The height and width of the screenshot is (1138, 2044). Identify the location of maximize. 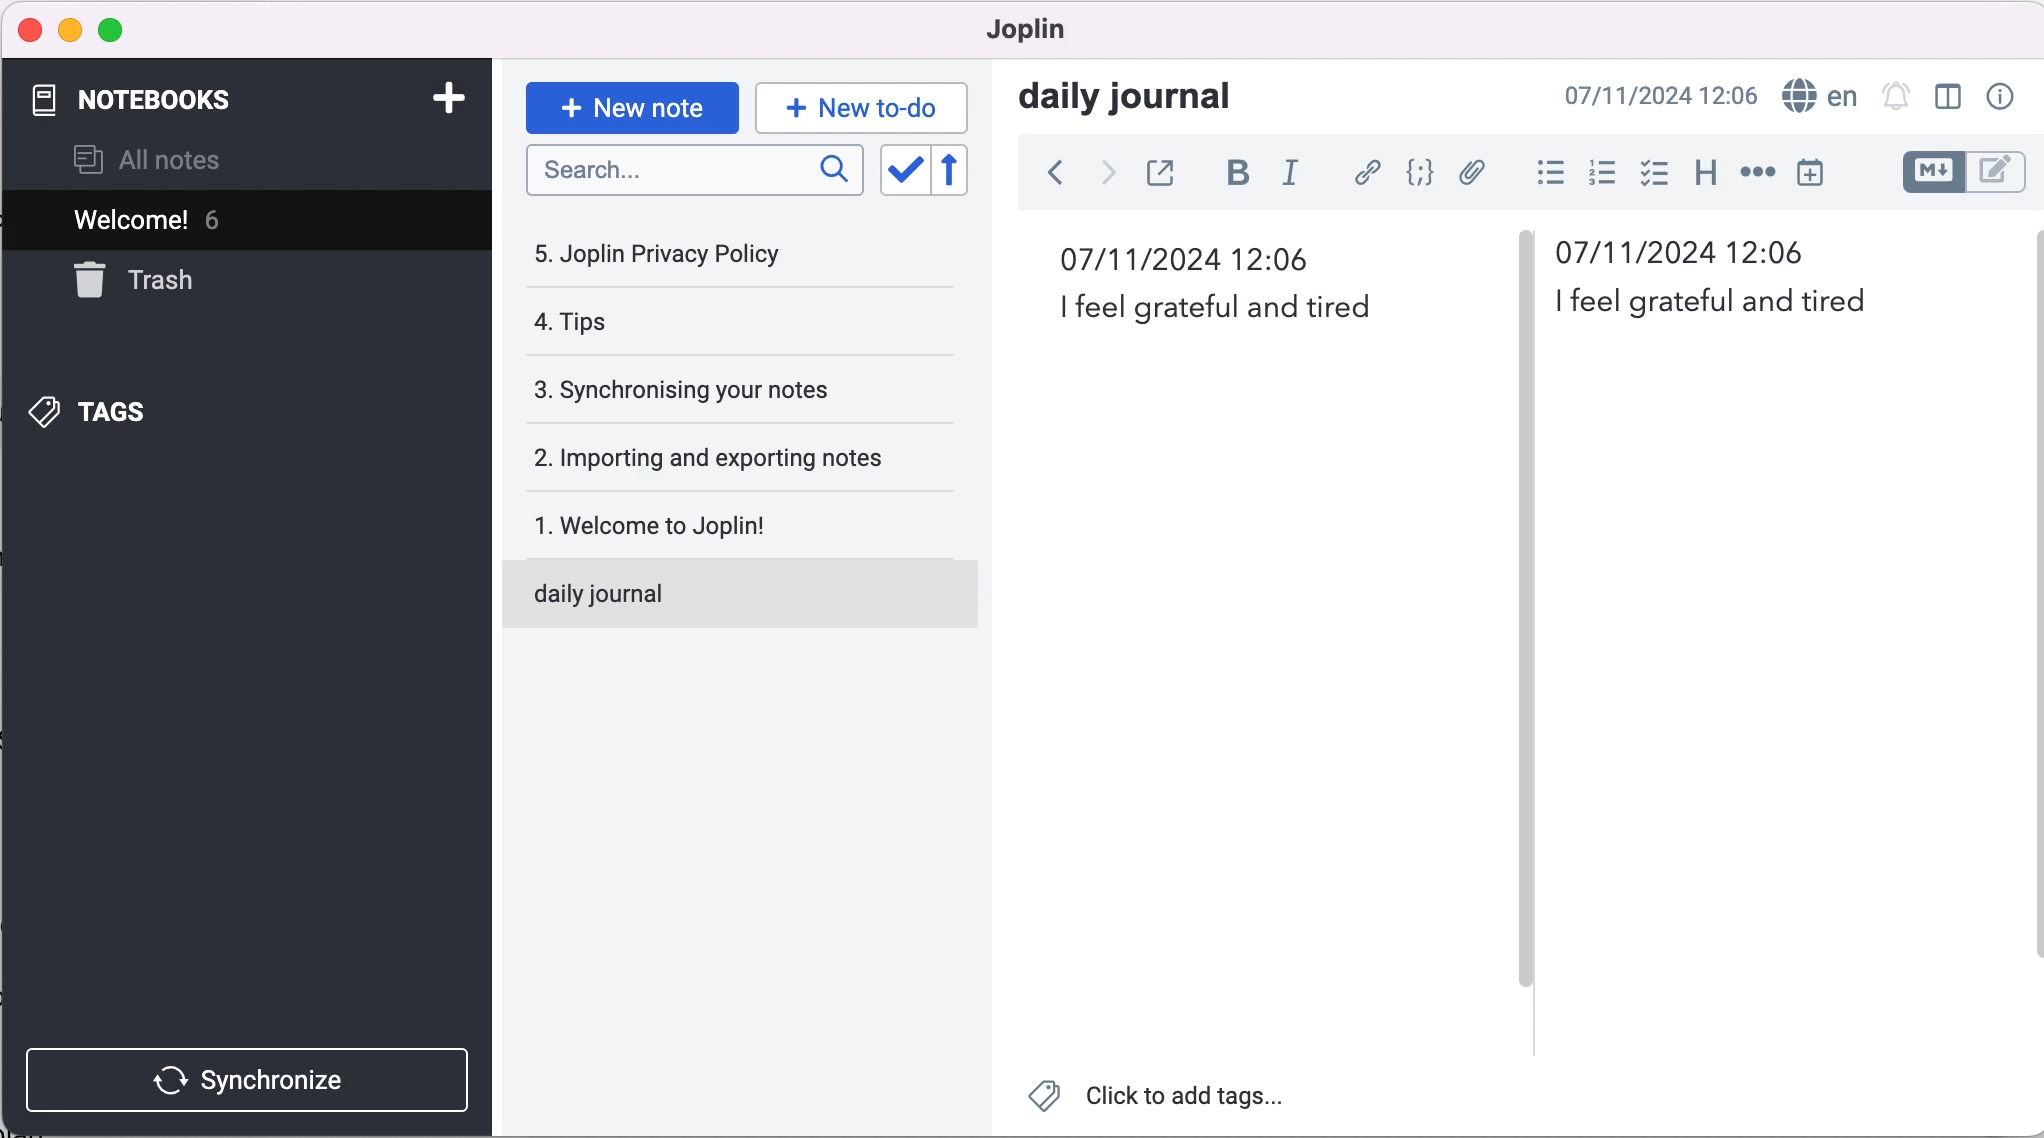
(116, 29).